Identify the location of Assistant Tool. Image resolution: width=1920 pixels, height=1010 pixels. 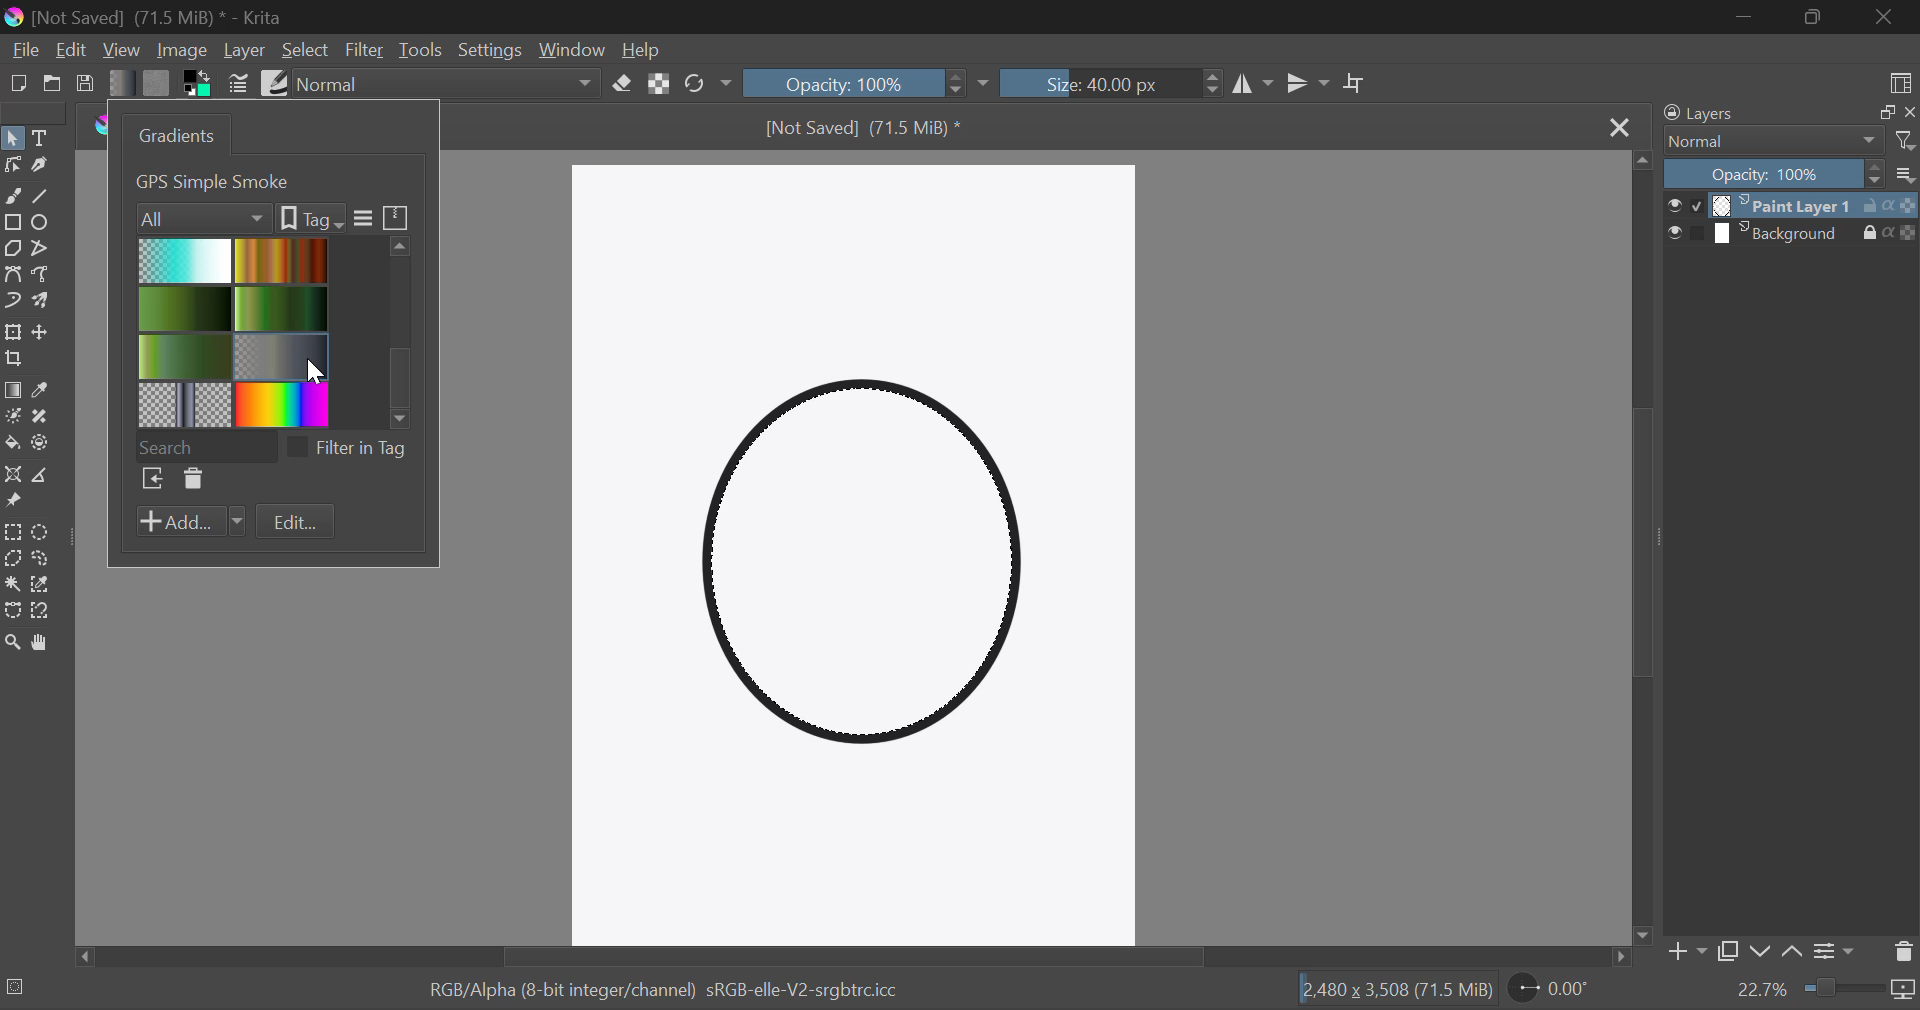
(13, 473).